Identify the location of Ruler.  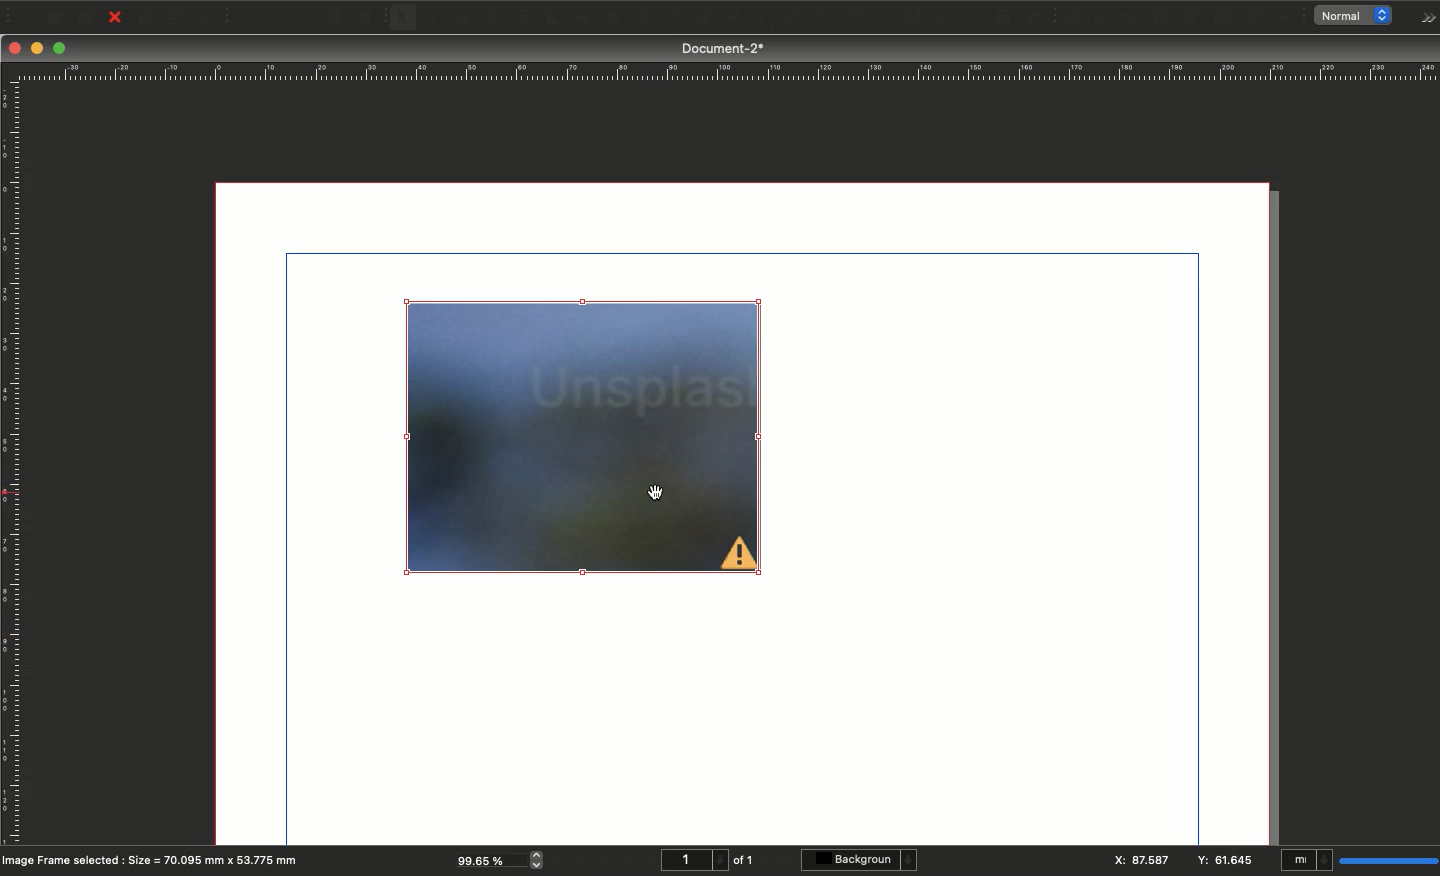
(13, 452).